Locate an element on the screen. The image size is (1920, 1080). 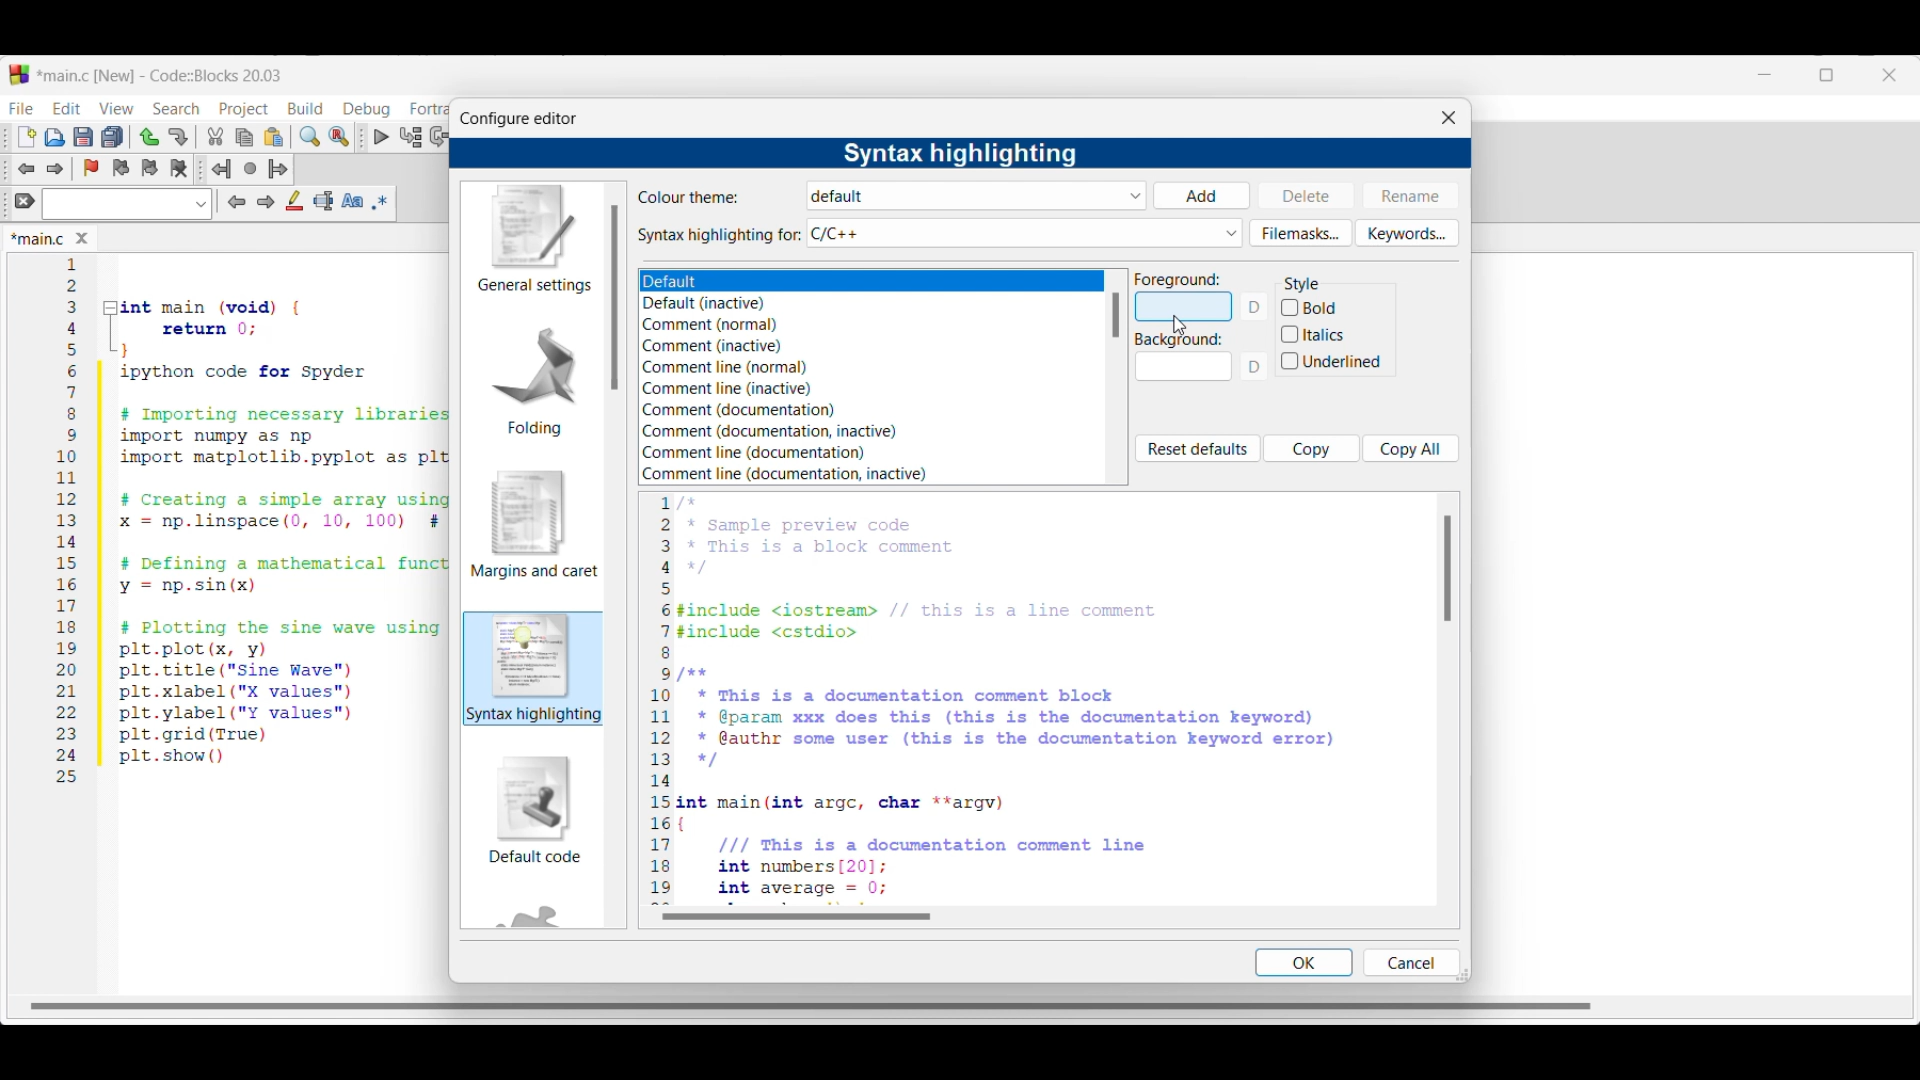
Default inactive is located at coordinates (716, 304).